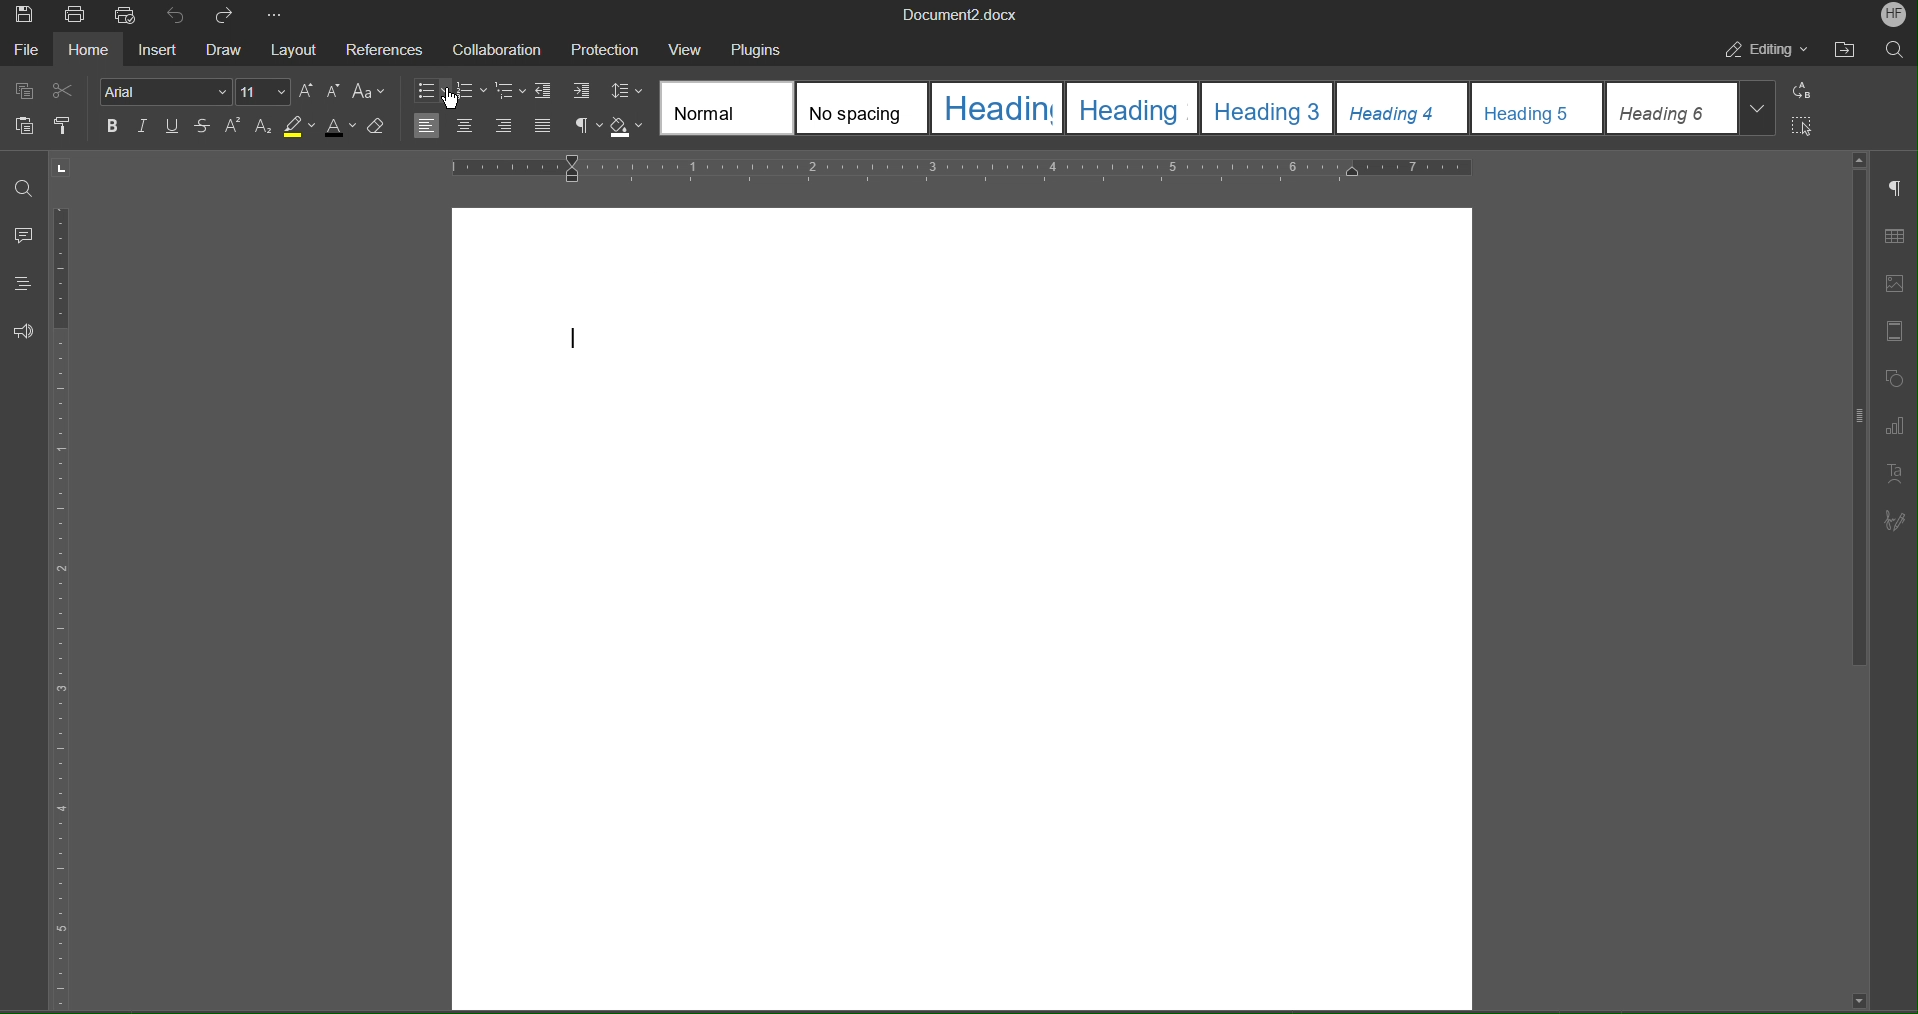 The width and height of the screenshot is (1918, 1014). Describe the element at coordinates (1892, 469) in the screenshot. I see `Text Art` at that location.